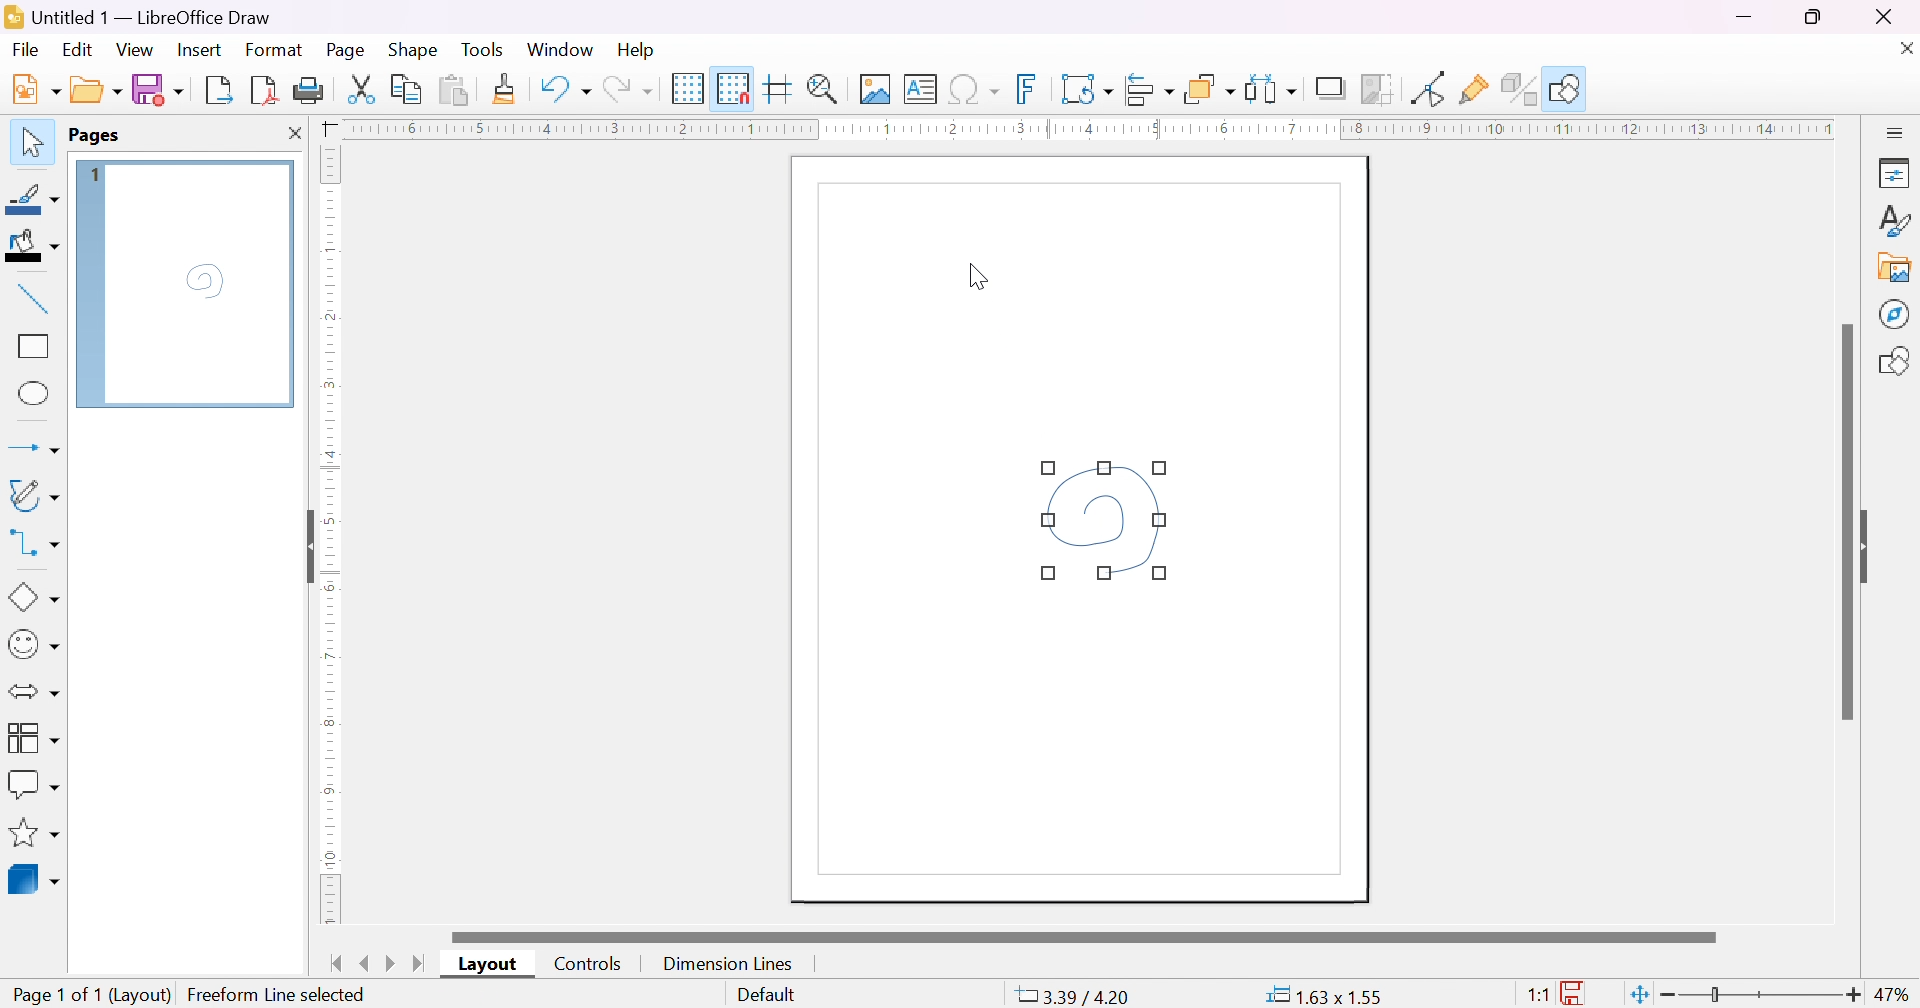 This screenshot has width=1920, height=1008. What do you see at coordinates (36, 498) in the screenshot?
I see `curves and polygons (double click for multi-selection)` at bounding box center [36, 498].